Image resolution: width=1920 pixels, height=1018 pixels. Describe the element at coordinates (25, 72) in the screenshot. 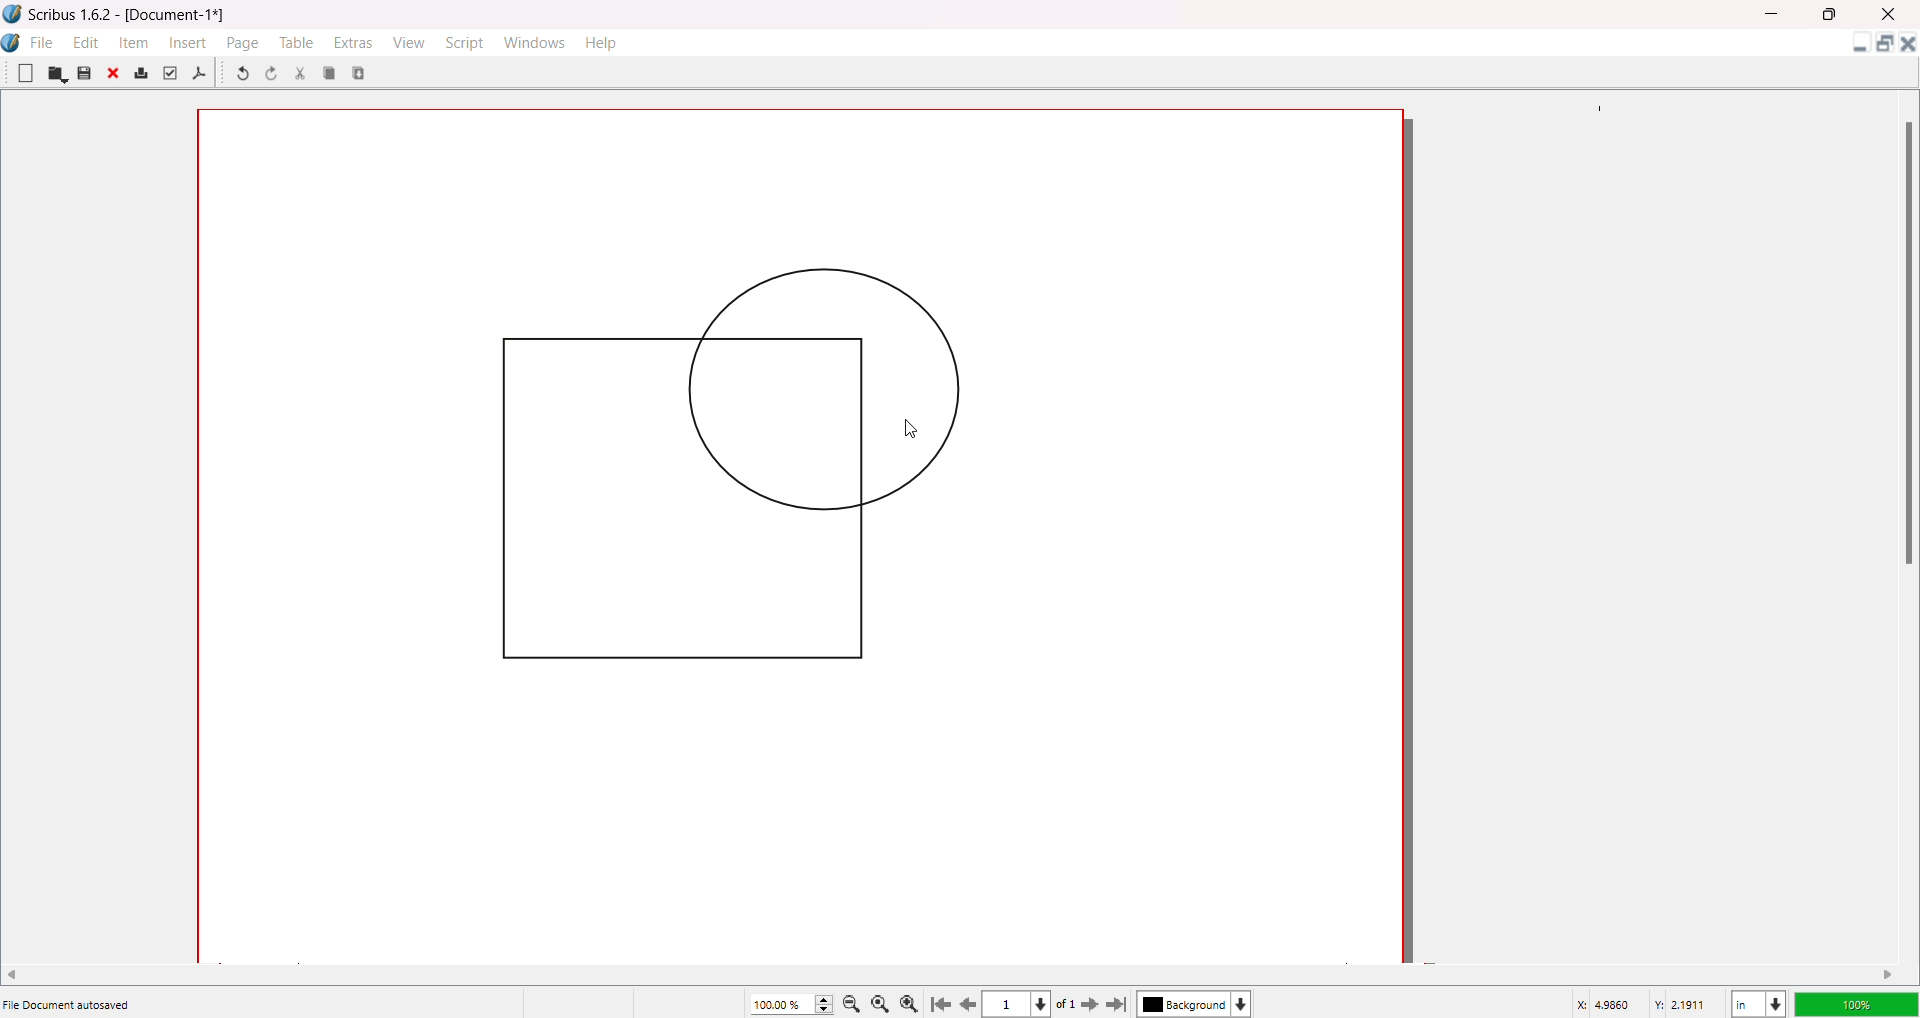

I see `New` at that location.